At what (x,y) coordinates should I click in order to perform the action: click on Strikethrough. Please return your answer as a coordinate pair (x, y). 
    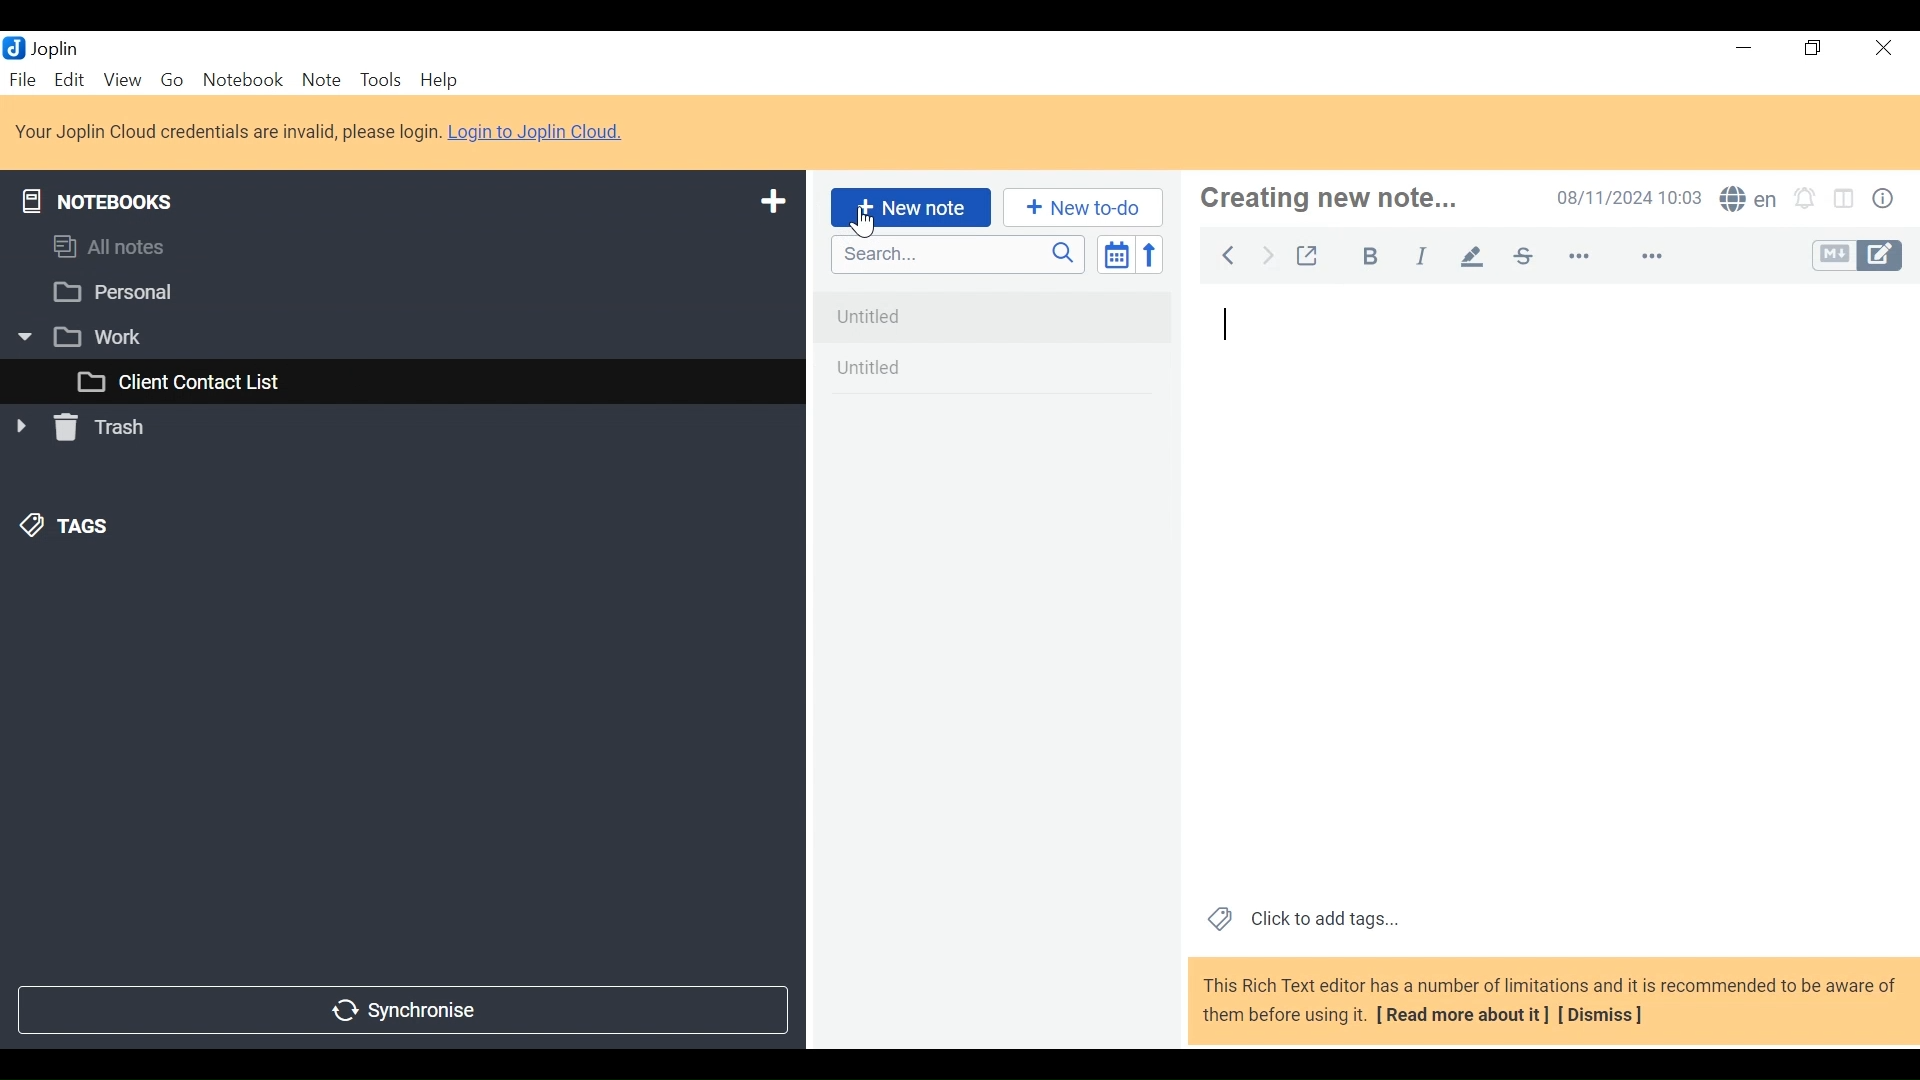
    Looking at the image, I should click on (1523, 256).